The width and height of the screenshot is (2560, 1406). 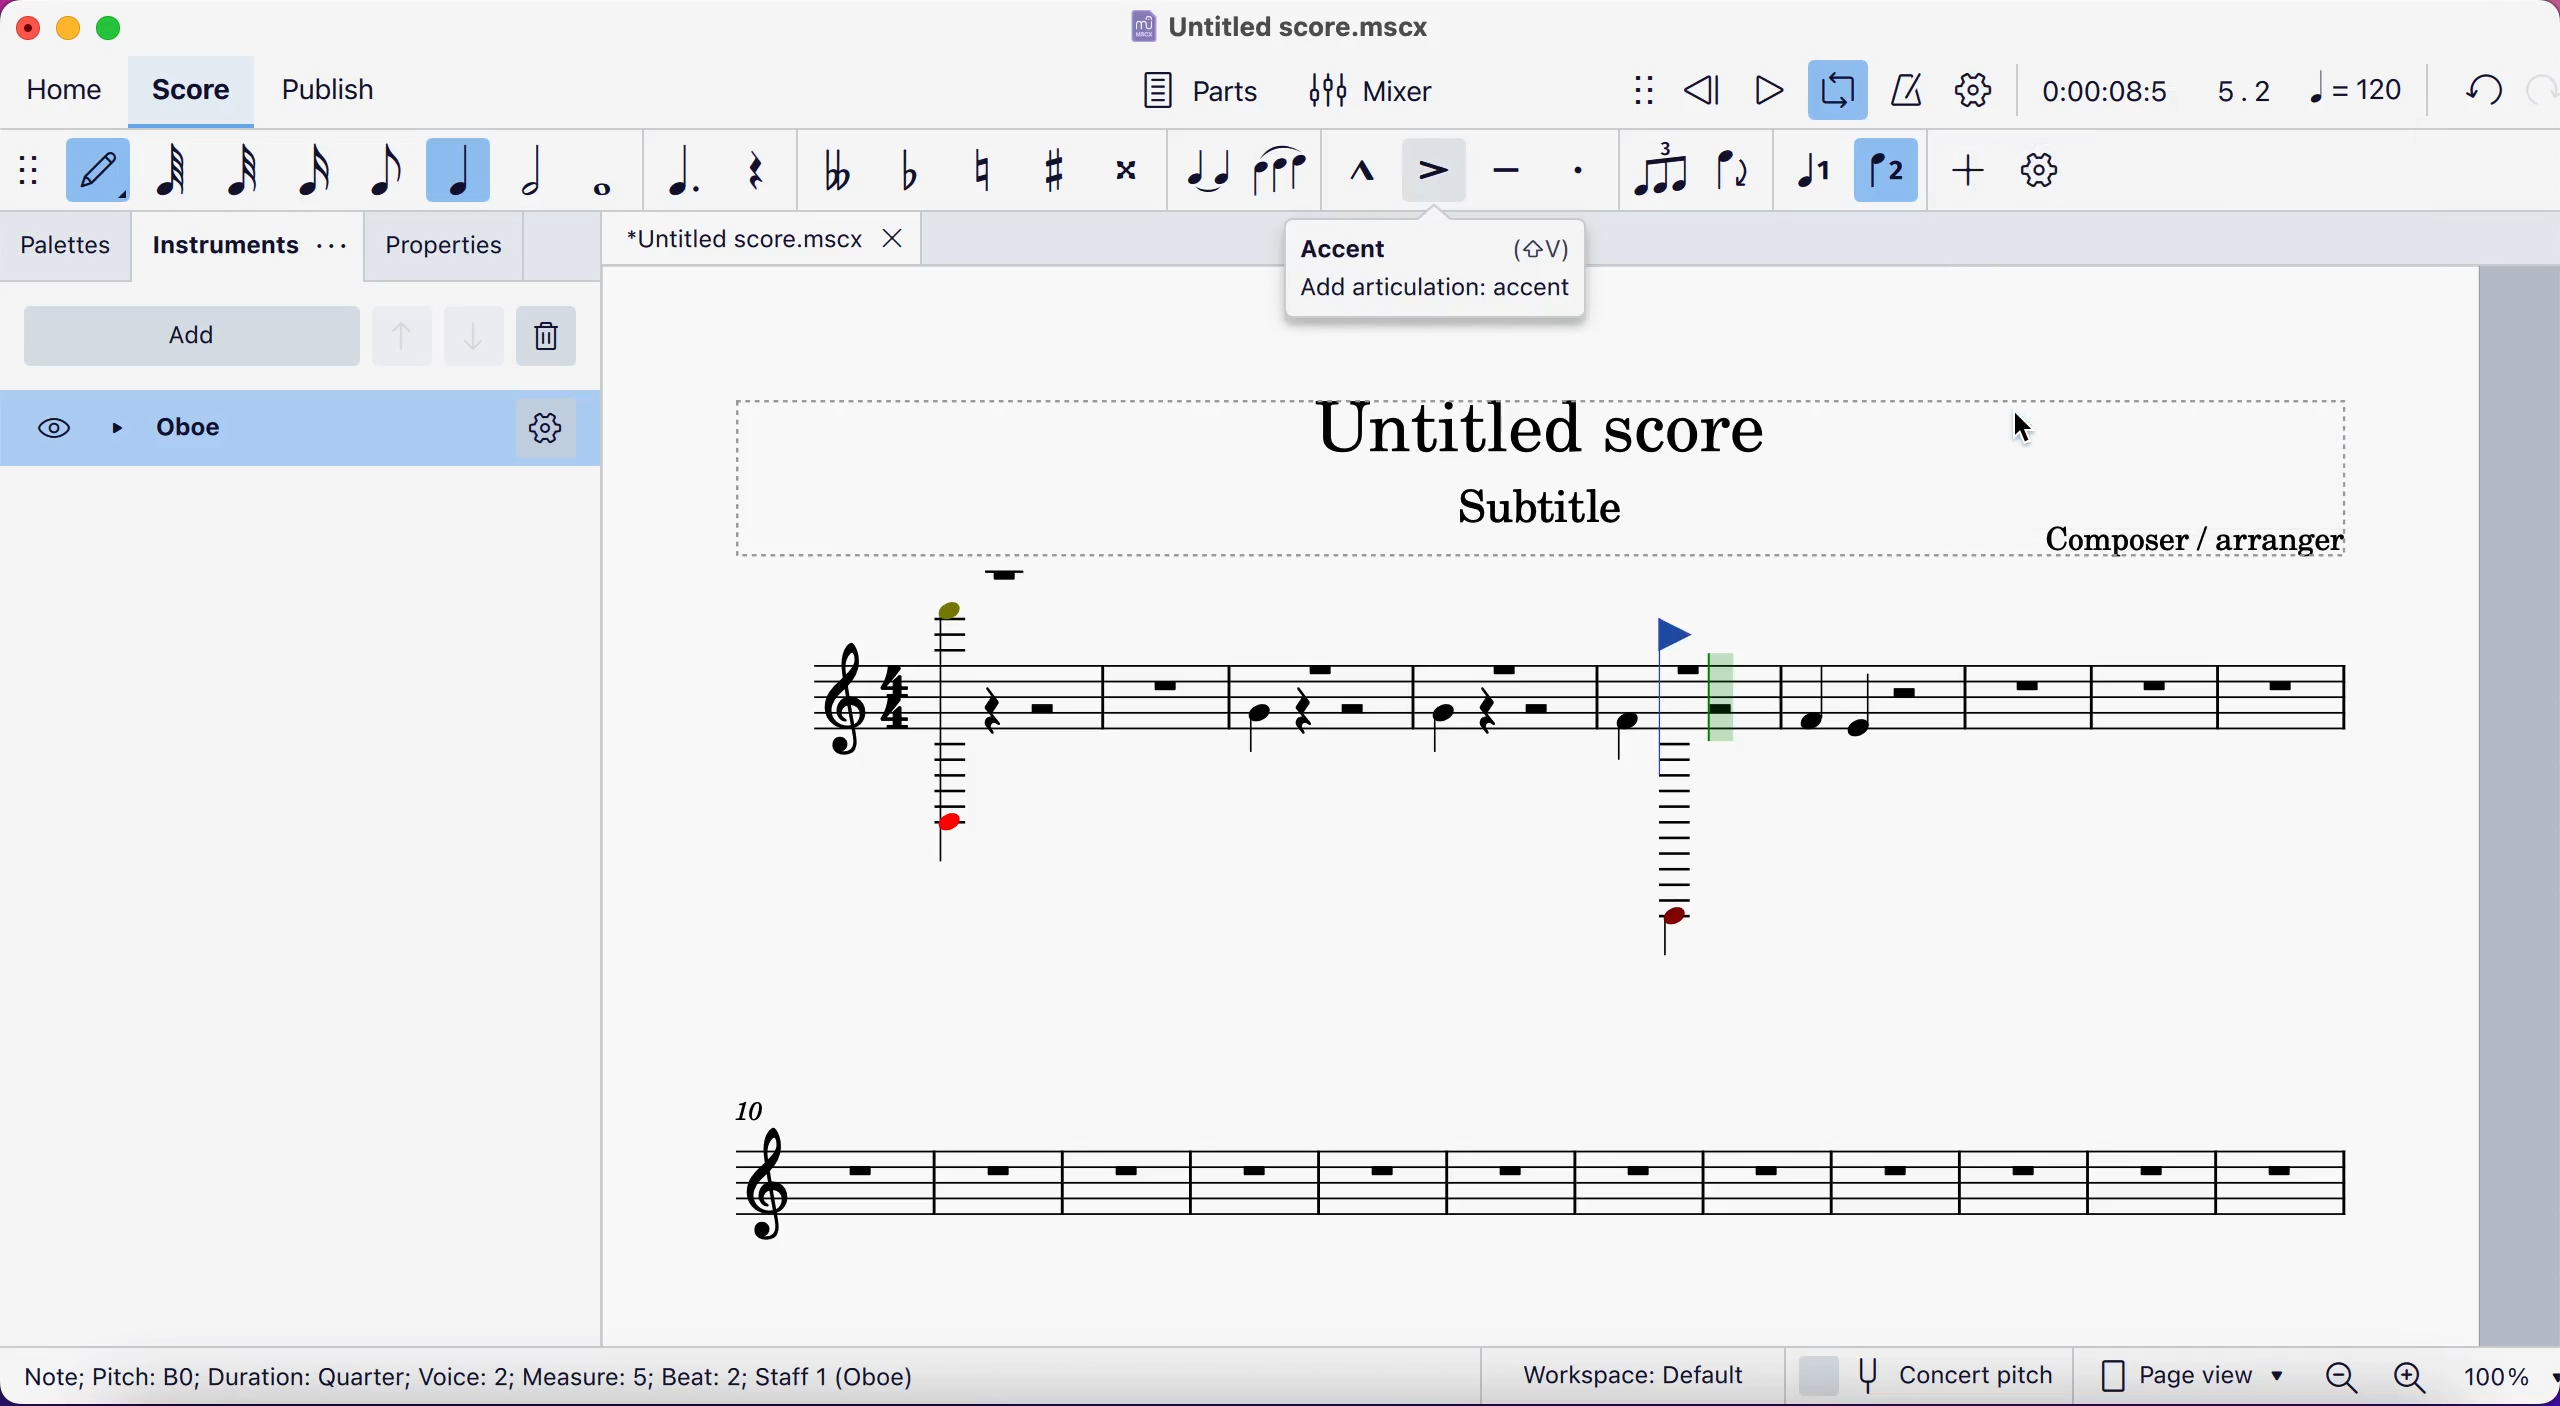 What do you see at coordinates (117, 23) in the screenshot?
I see `maximize` at bounding box center [117, 23].